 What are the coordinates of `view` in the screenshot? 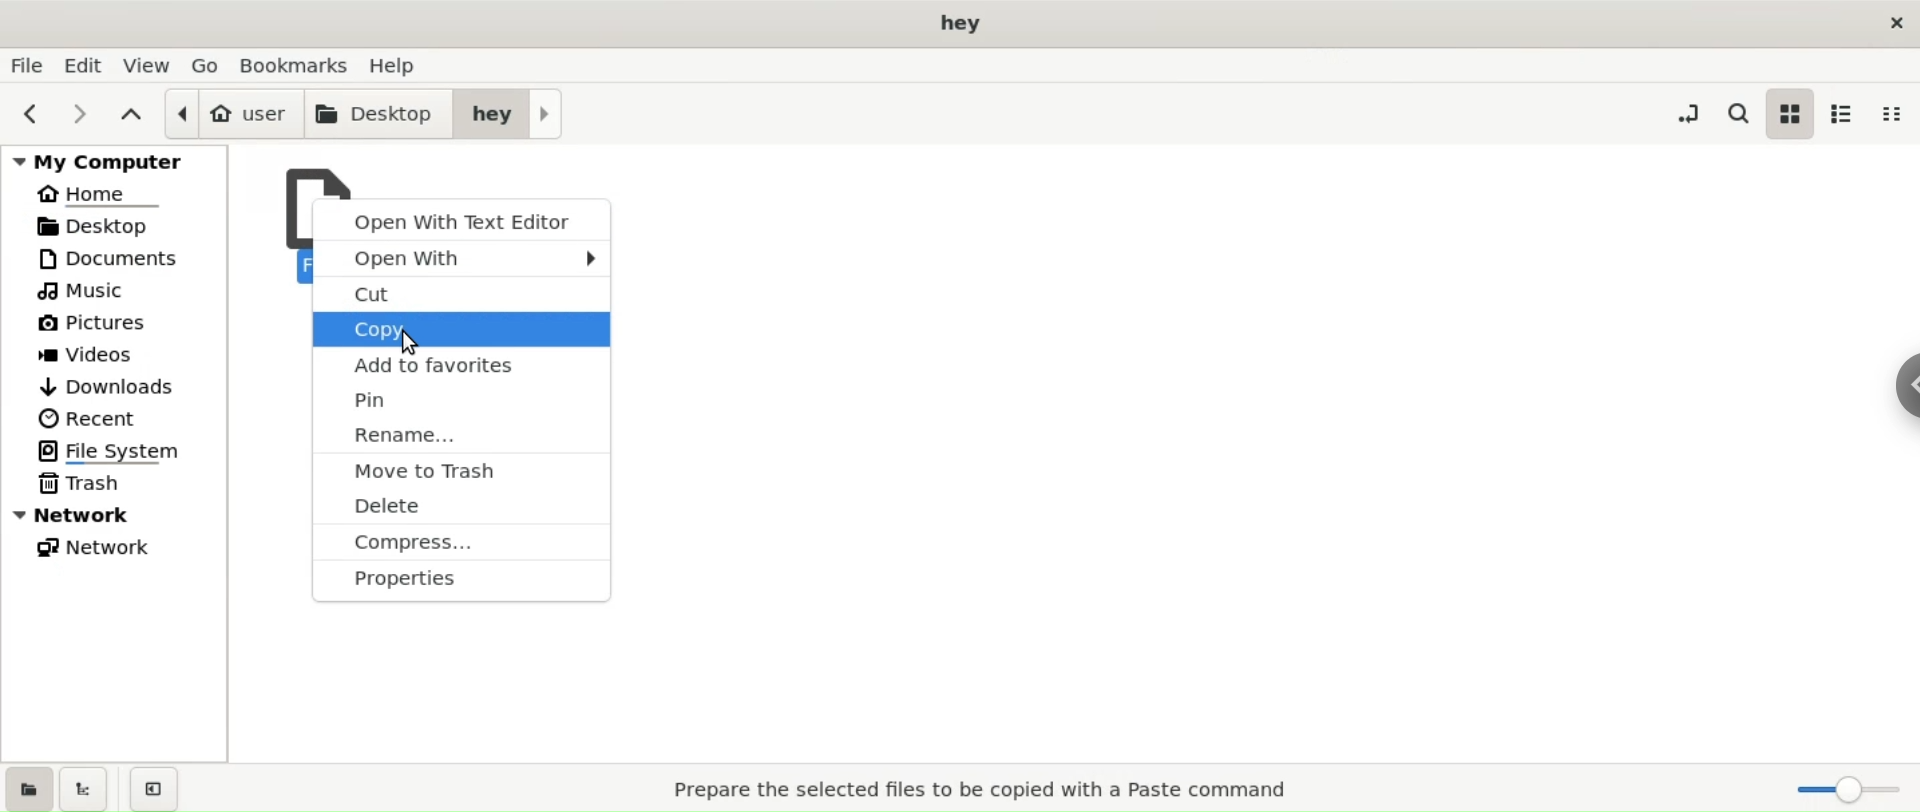 It's located at (148, 66).